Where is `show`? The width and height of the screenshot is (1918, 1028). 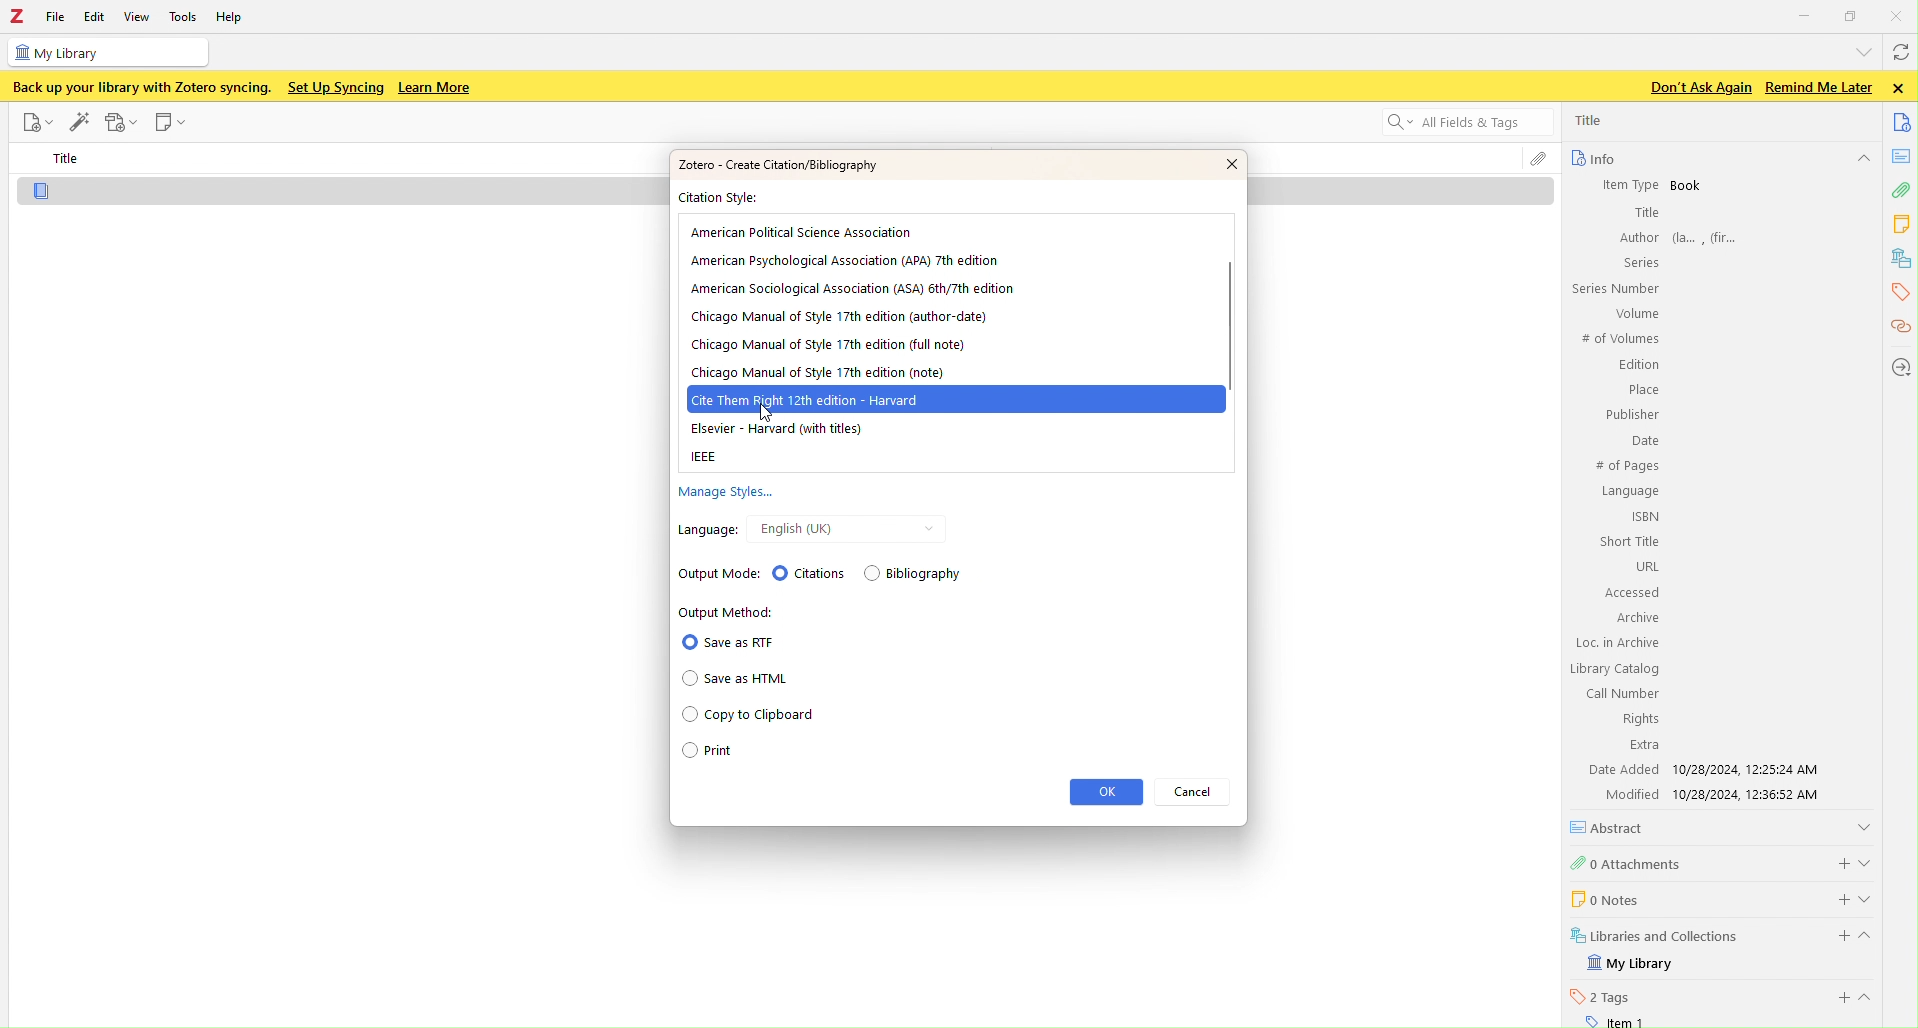 show is located at coordinates (1872, 997).